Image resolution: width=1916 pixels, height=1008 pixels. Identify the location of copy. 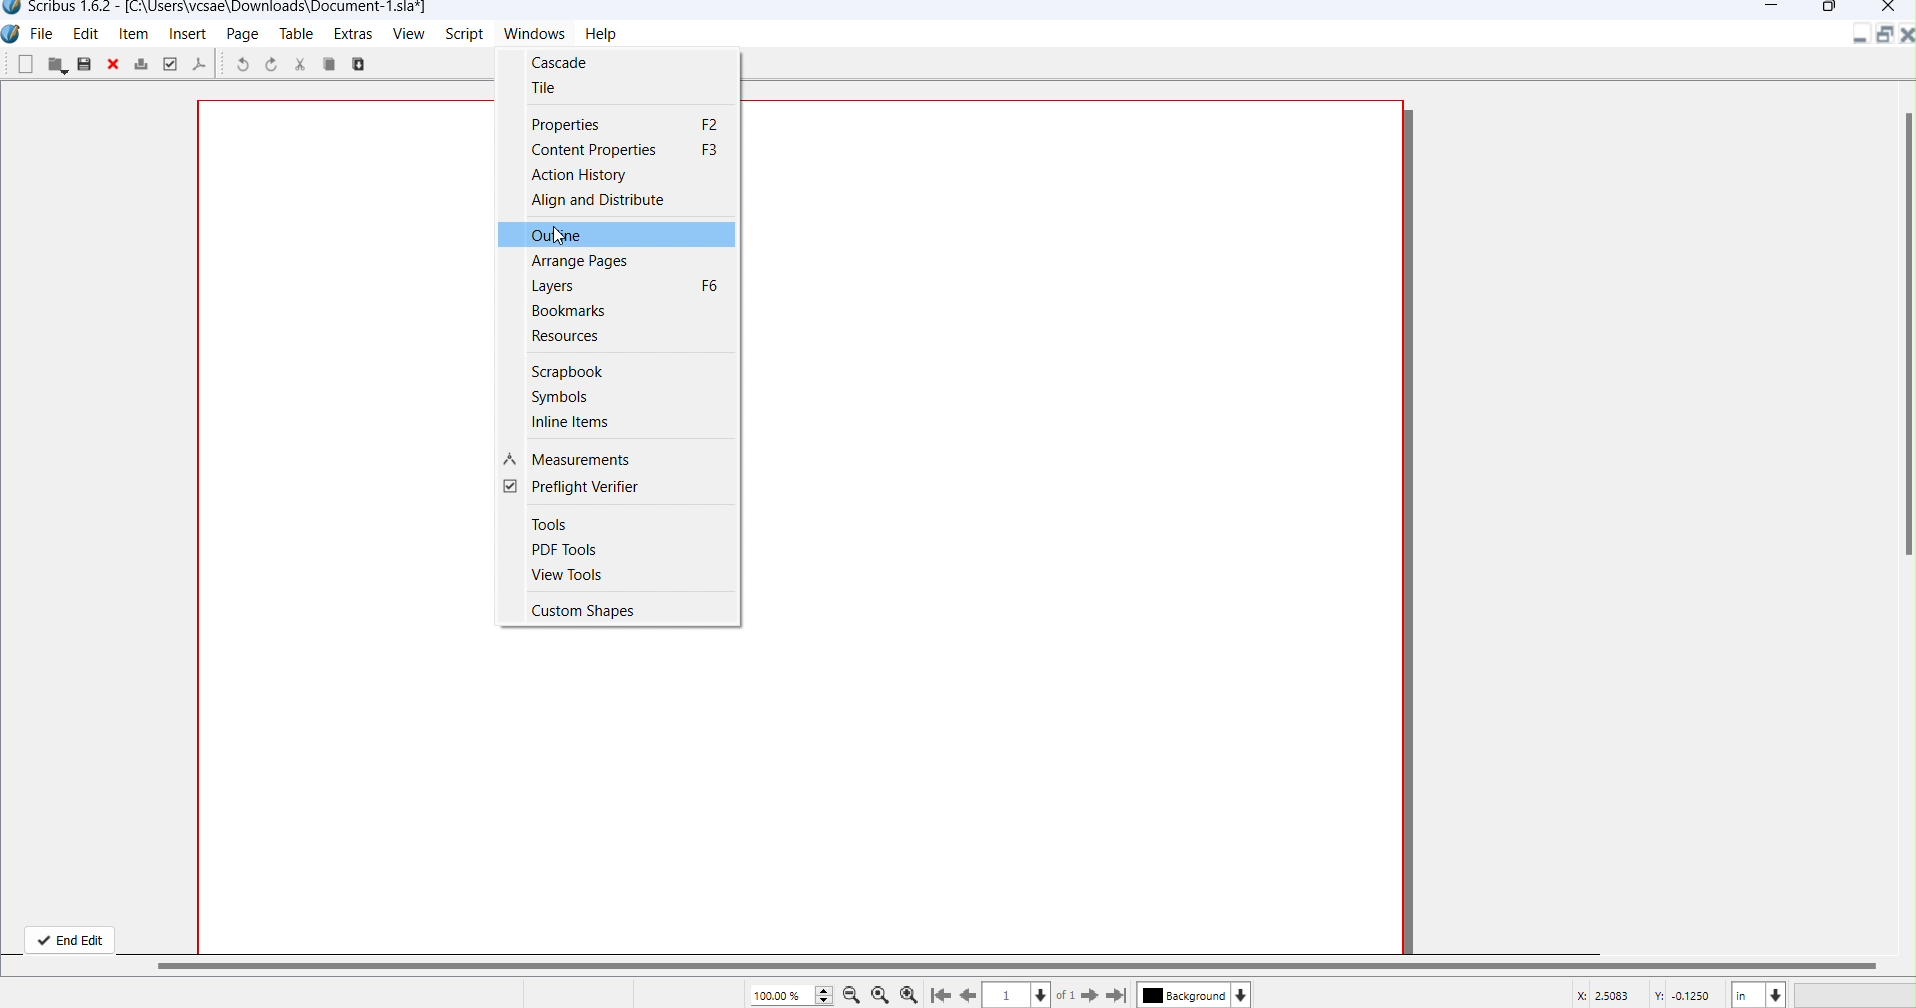
(366, 65).